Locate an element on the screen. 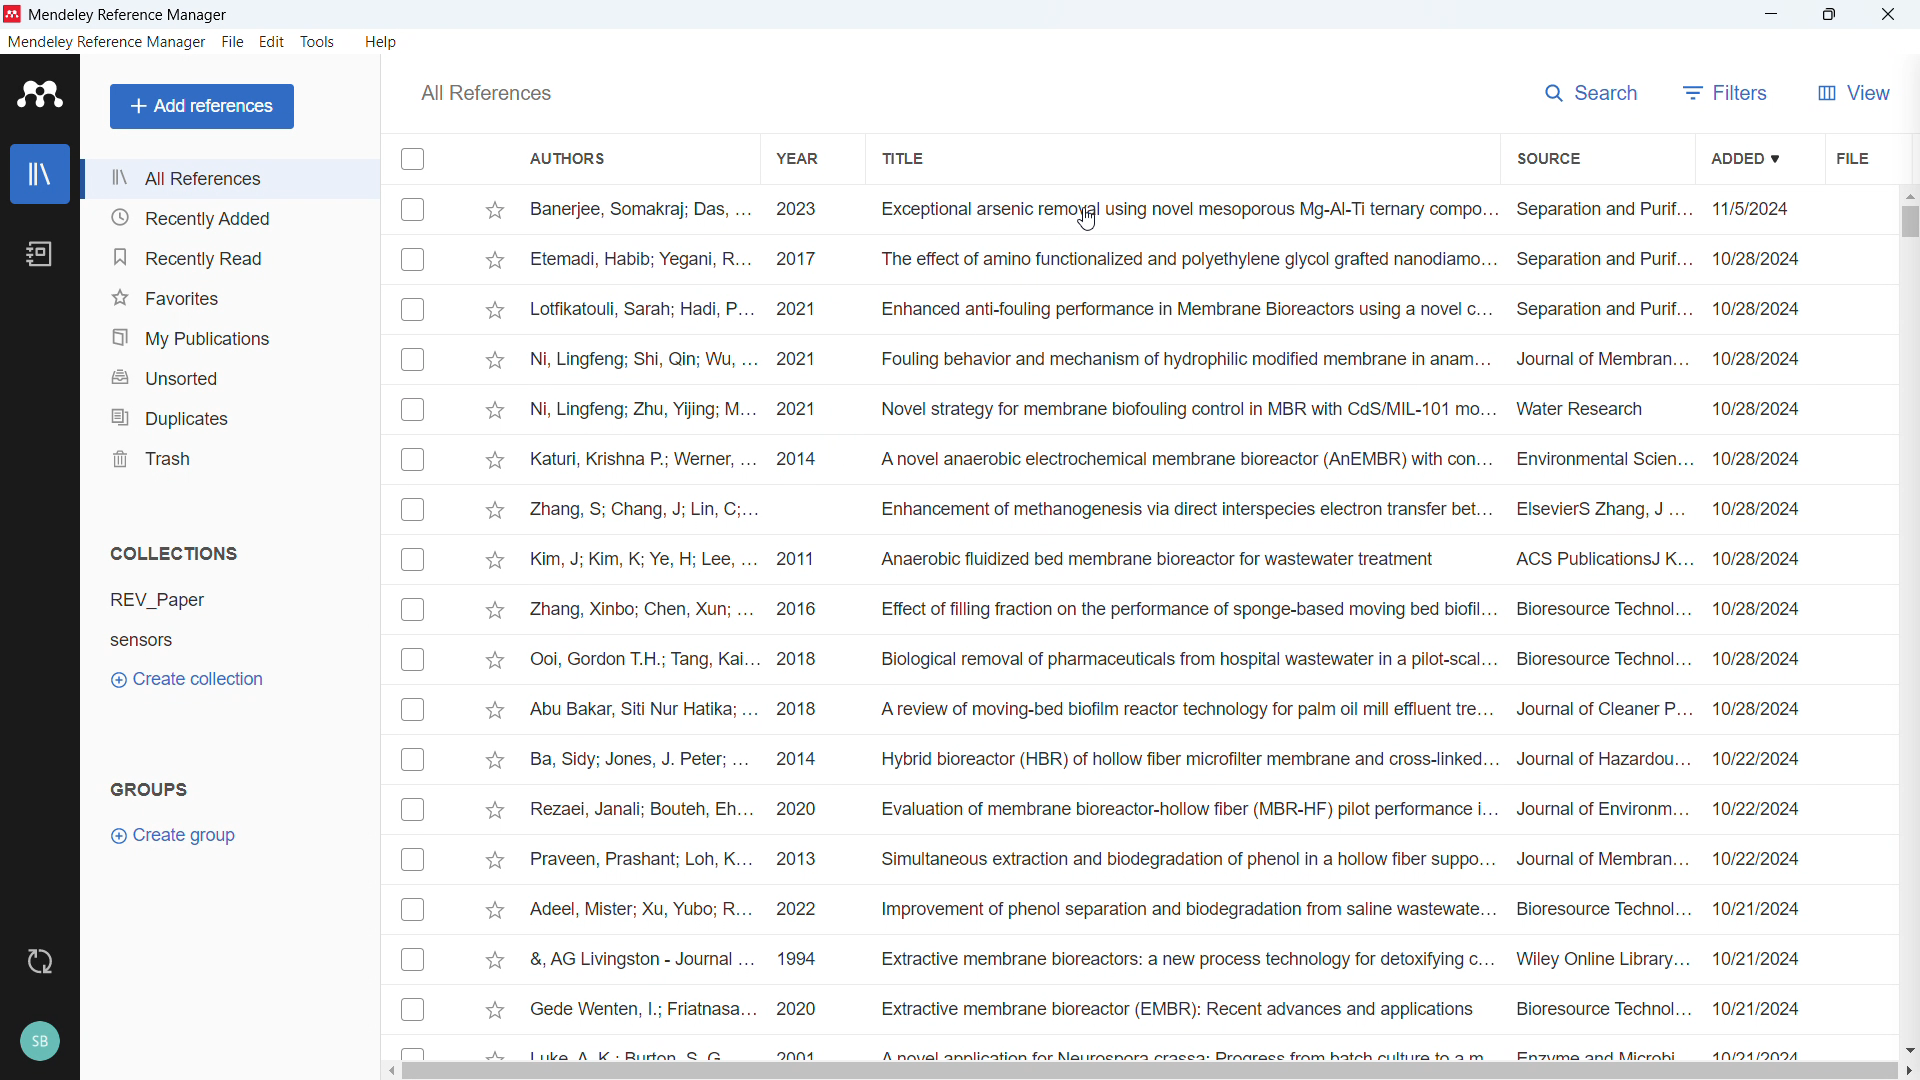 The width and height of the screenshot is (1920, 1080). ni, lingfeng,zhu,yijing,m is located at coordinates (642, 412).